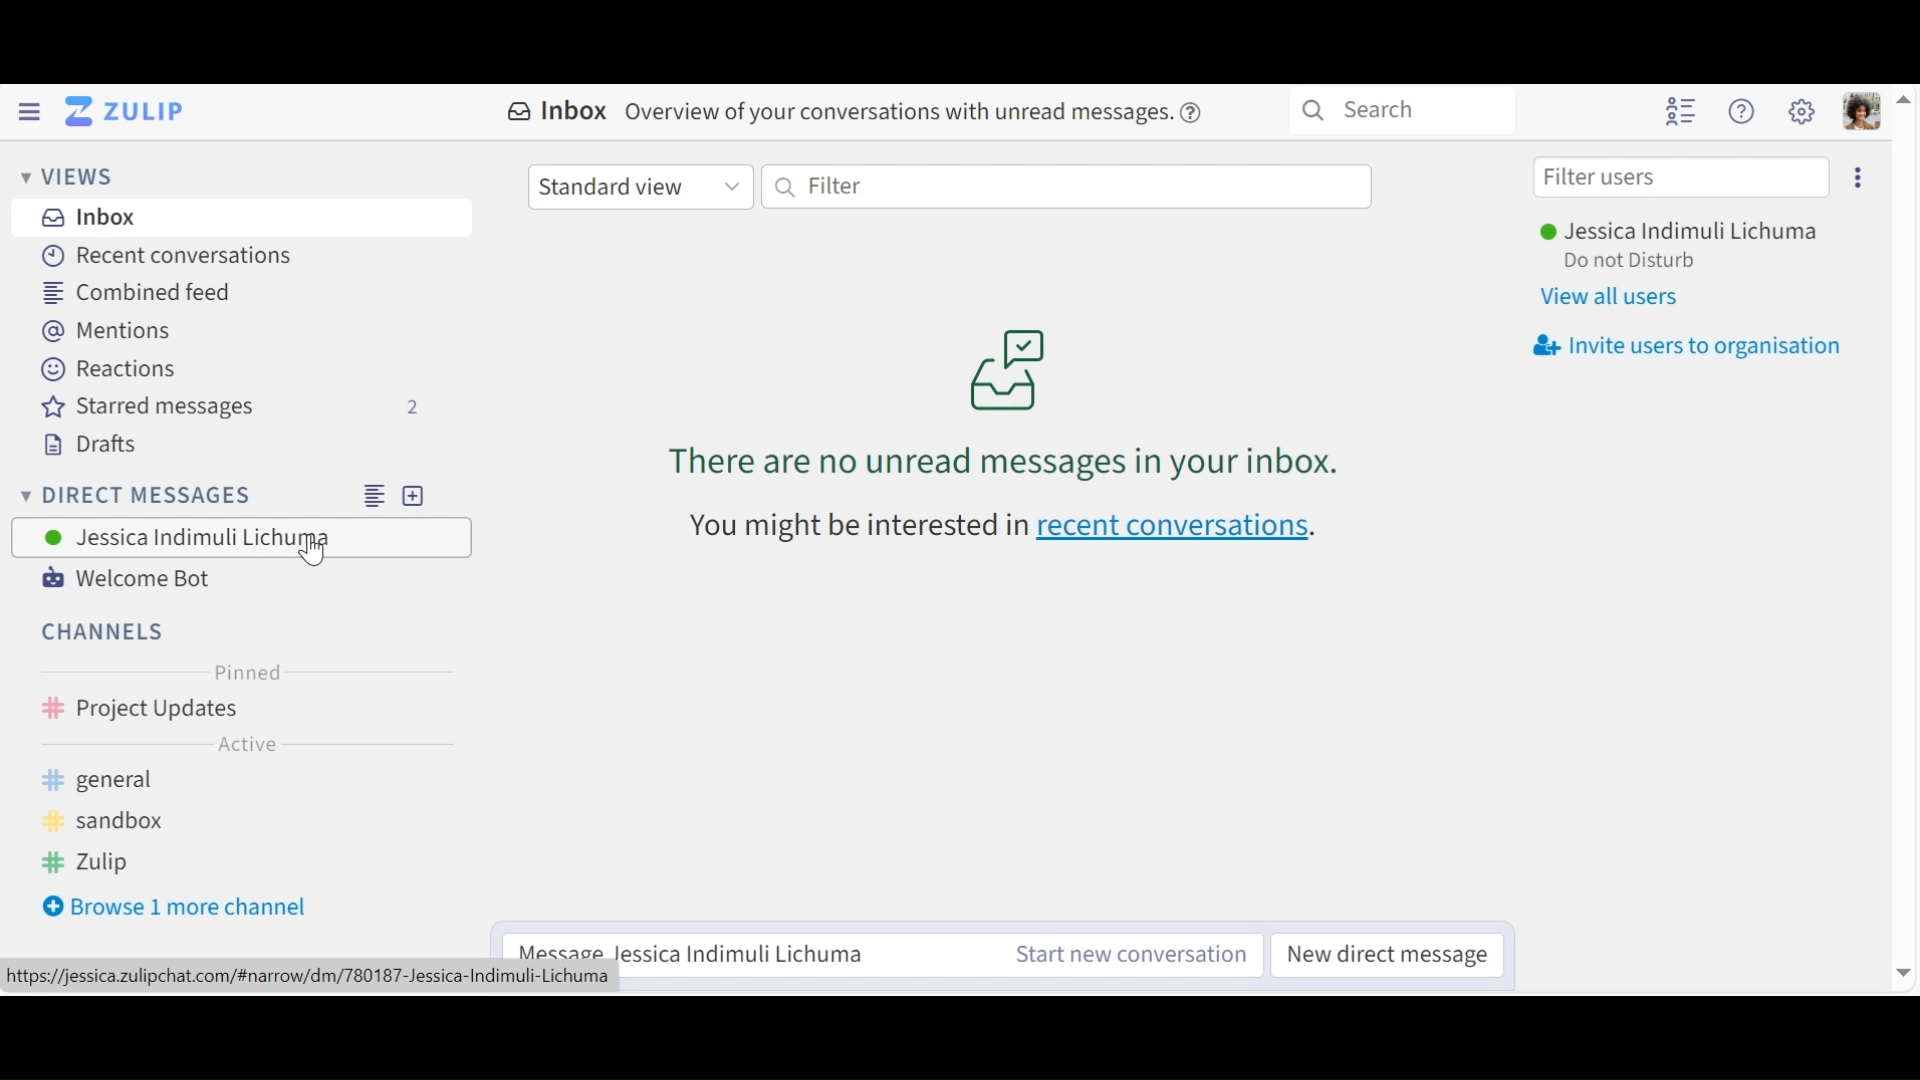  I want to click on Hide Left Sidebar, so click(28, 110).